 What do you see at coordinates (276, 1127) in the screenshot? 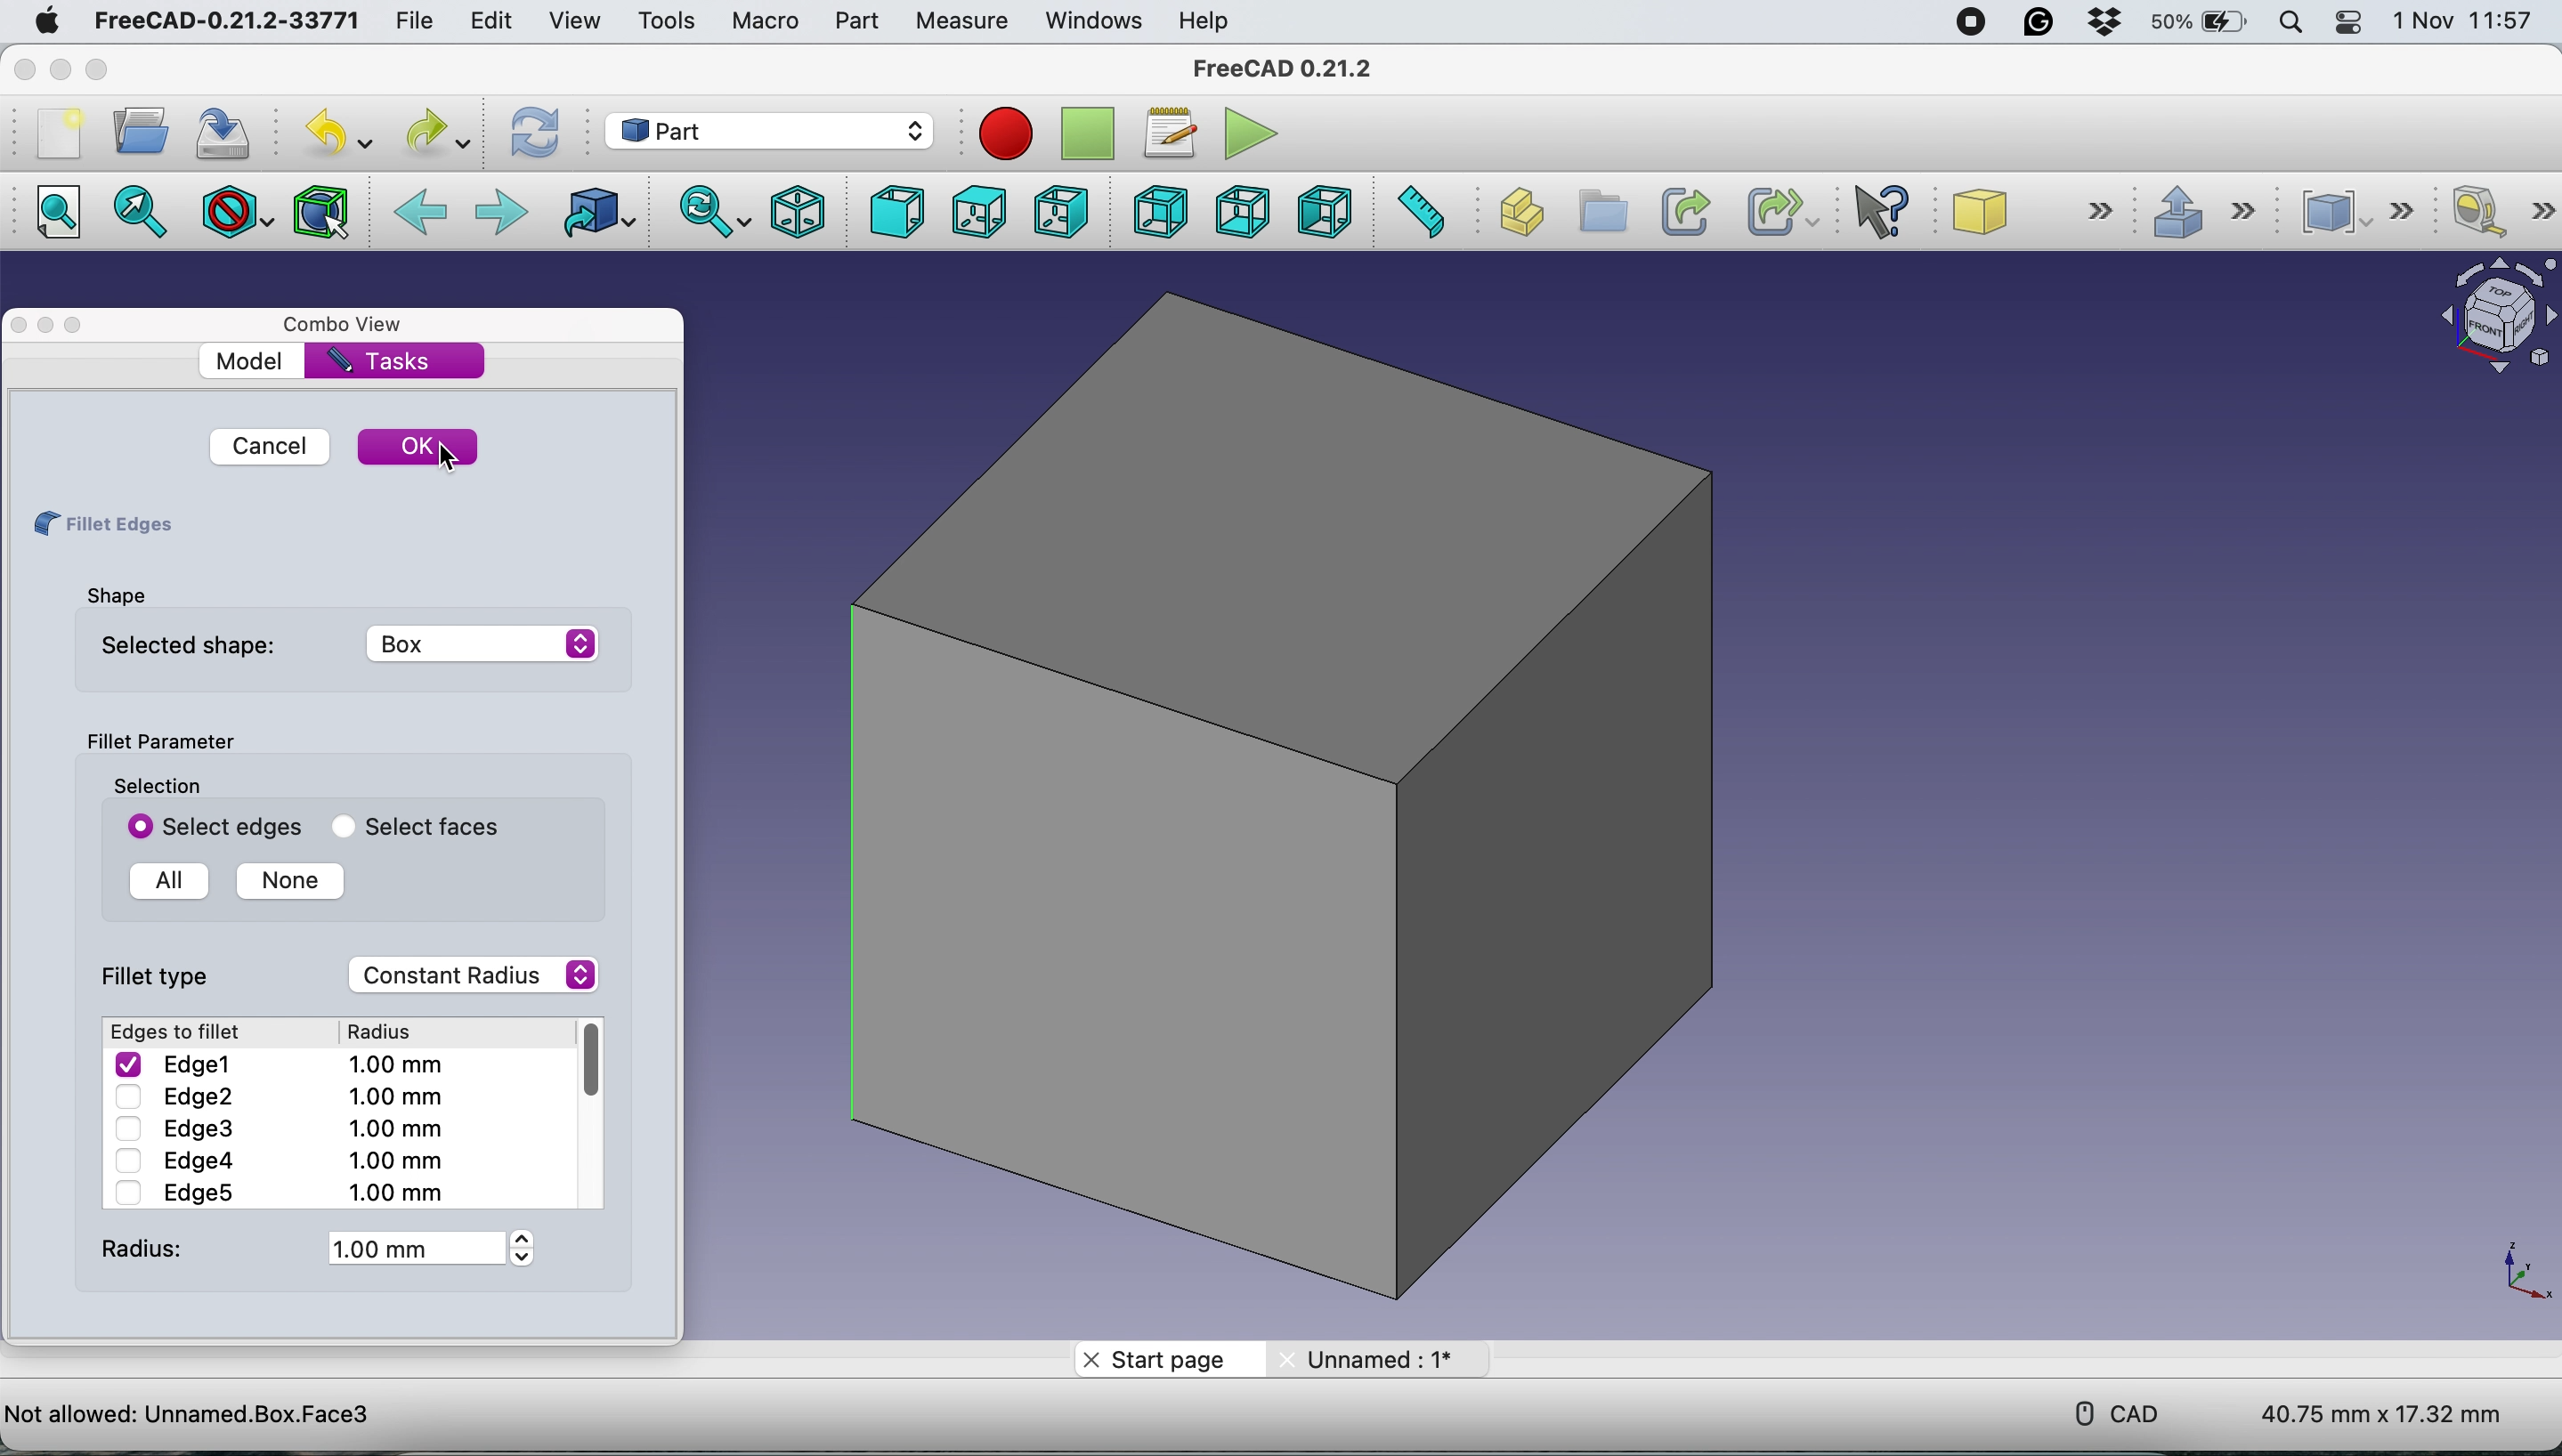
I see `Edge3` at bounding box center [276, 1127].